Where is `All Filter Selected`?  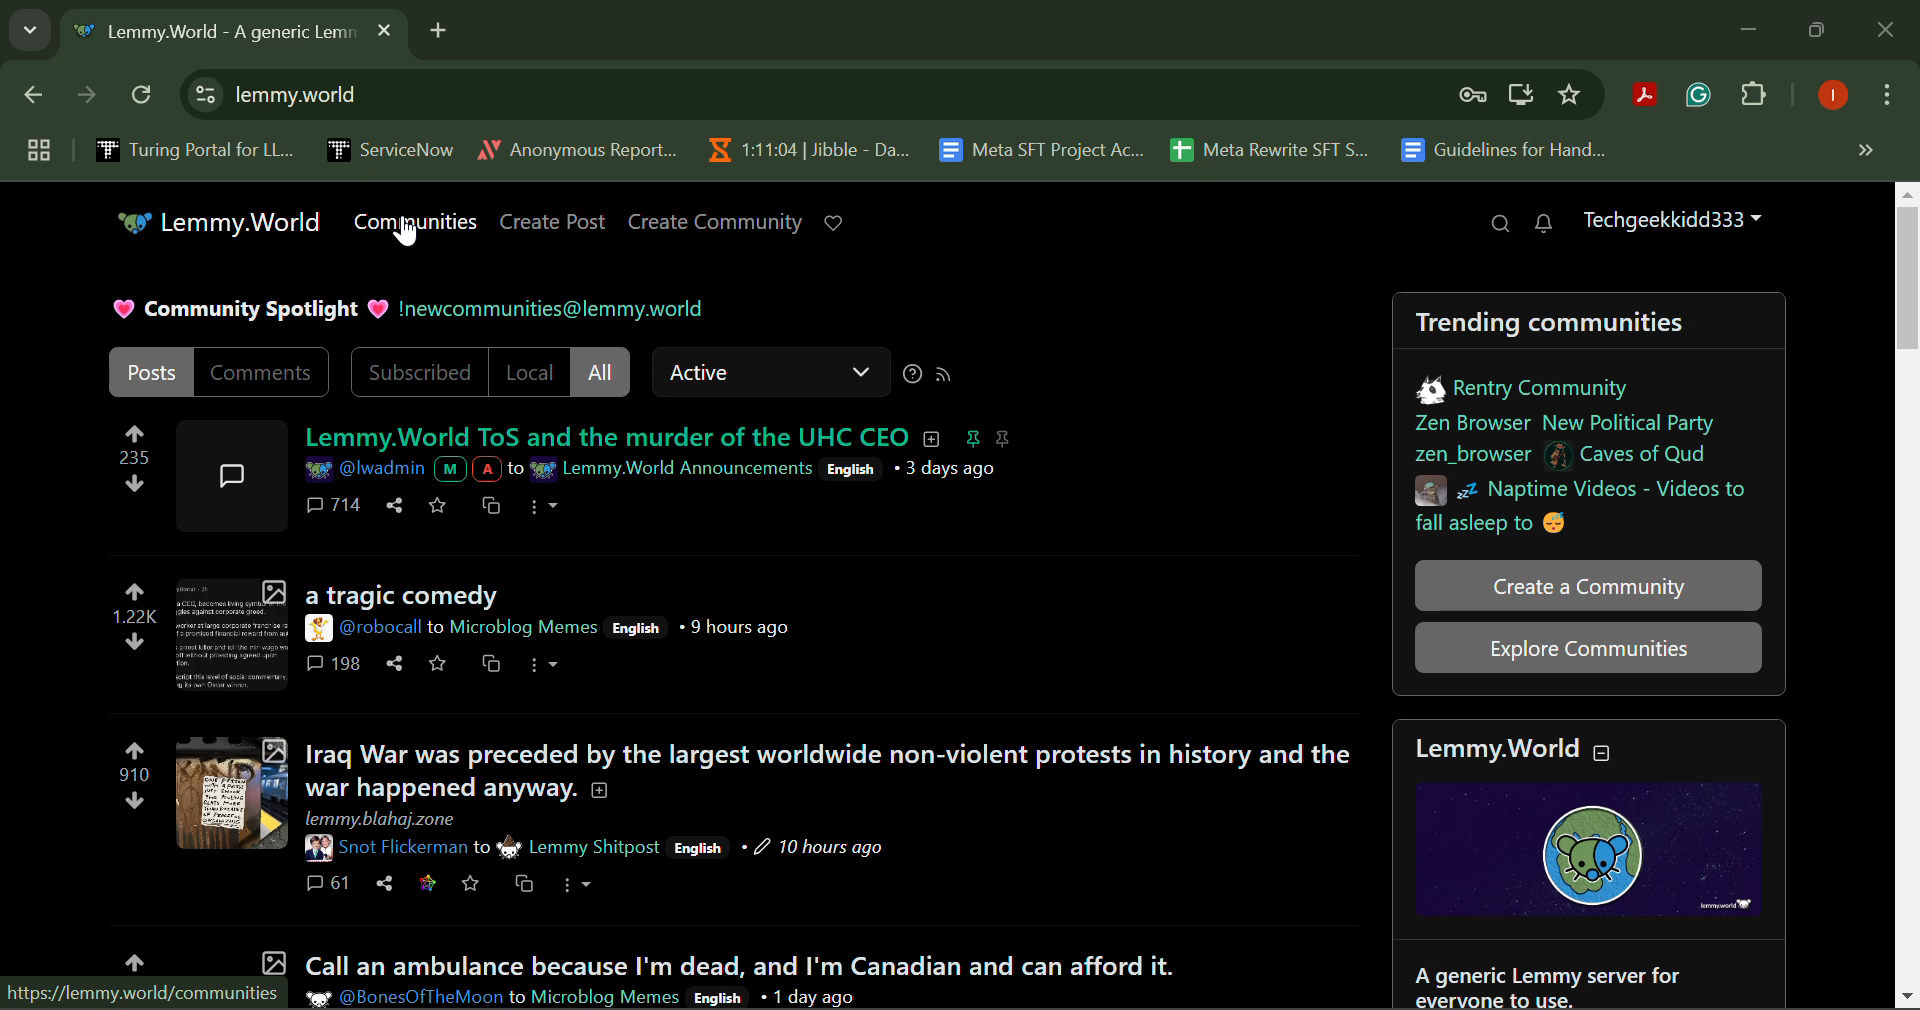
All Filter Selected is located at coordinates (601, 371).